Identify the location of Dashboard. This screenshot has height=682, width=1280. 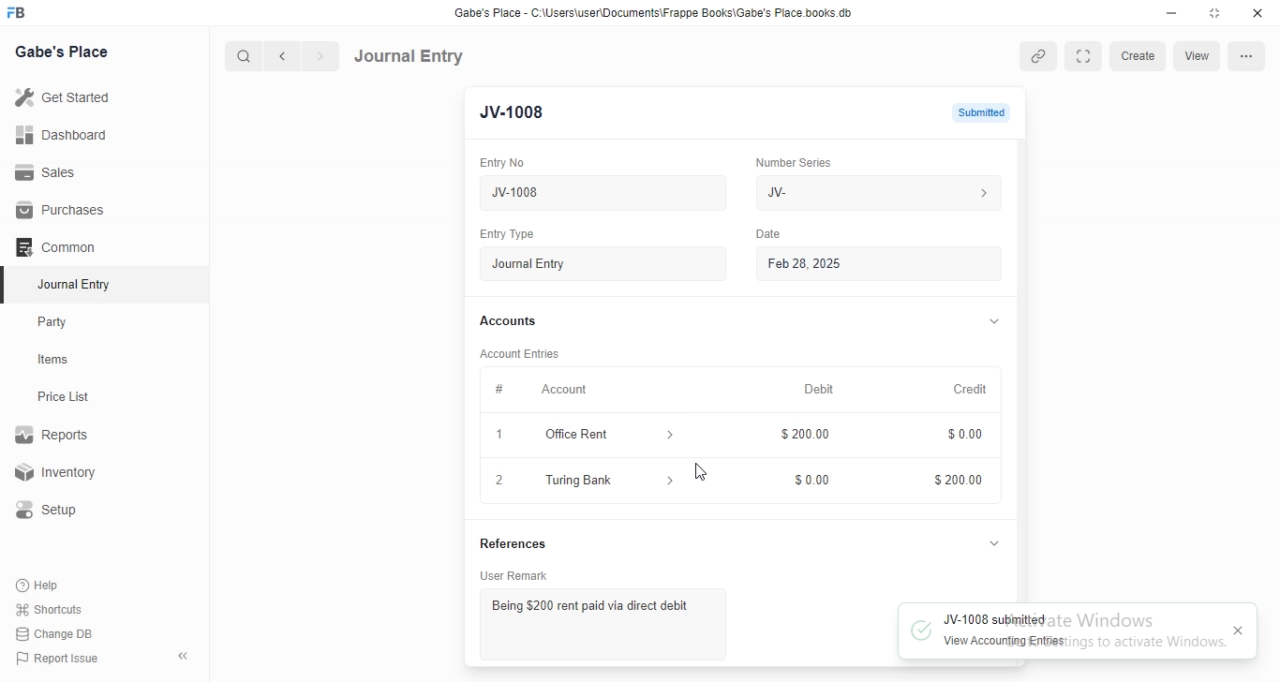
(59, 135).